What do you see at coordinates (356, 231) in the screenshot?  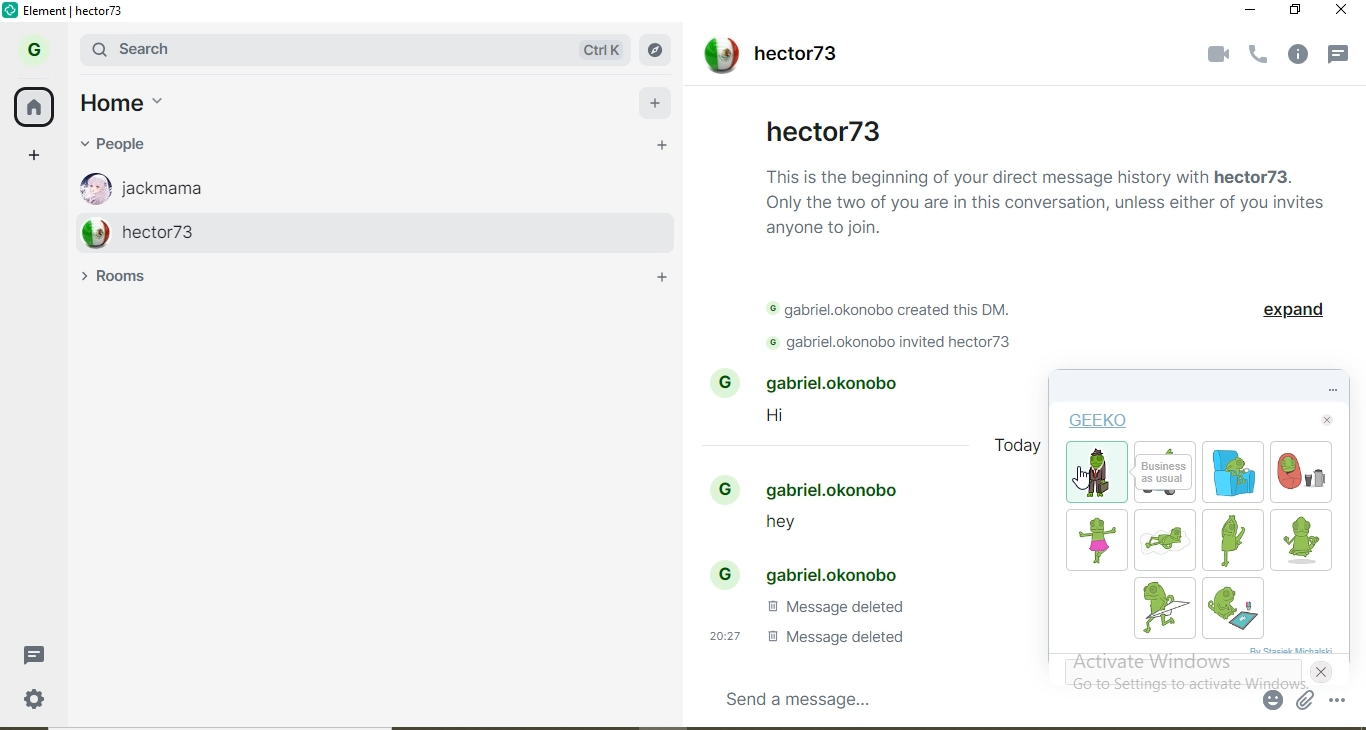 I see `hector73` at bounding box center [356, 231].